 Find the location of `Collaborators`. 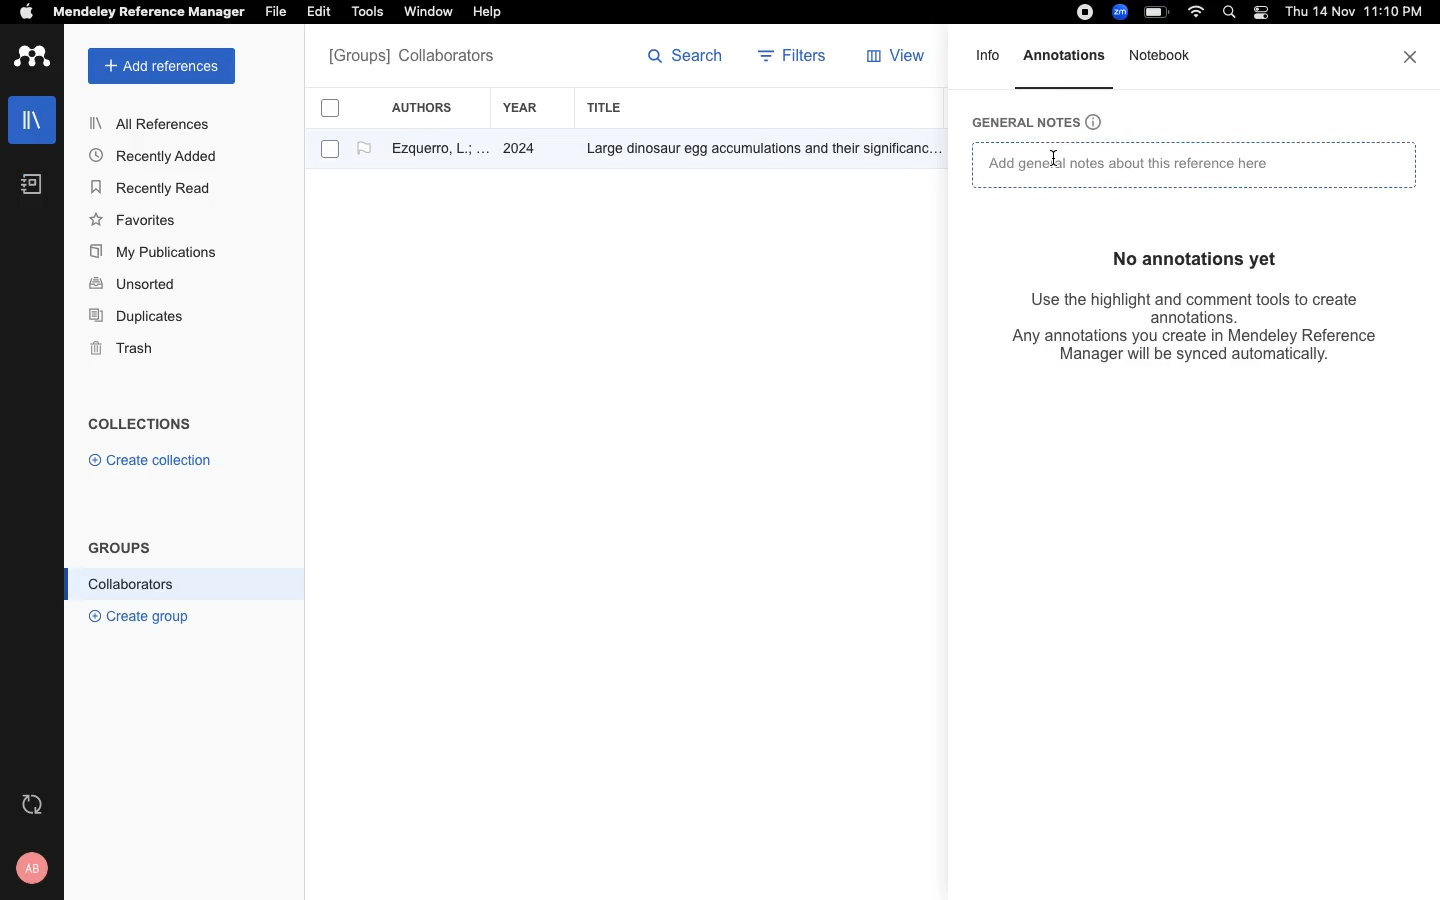

Collaborators is located at coordinates (132, 584).